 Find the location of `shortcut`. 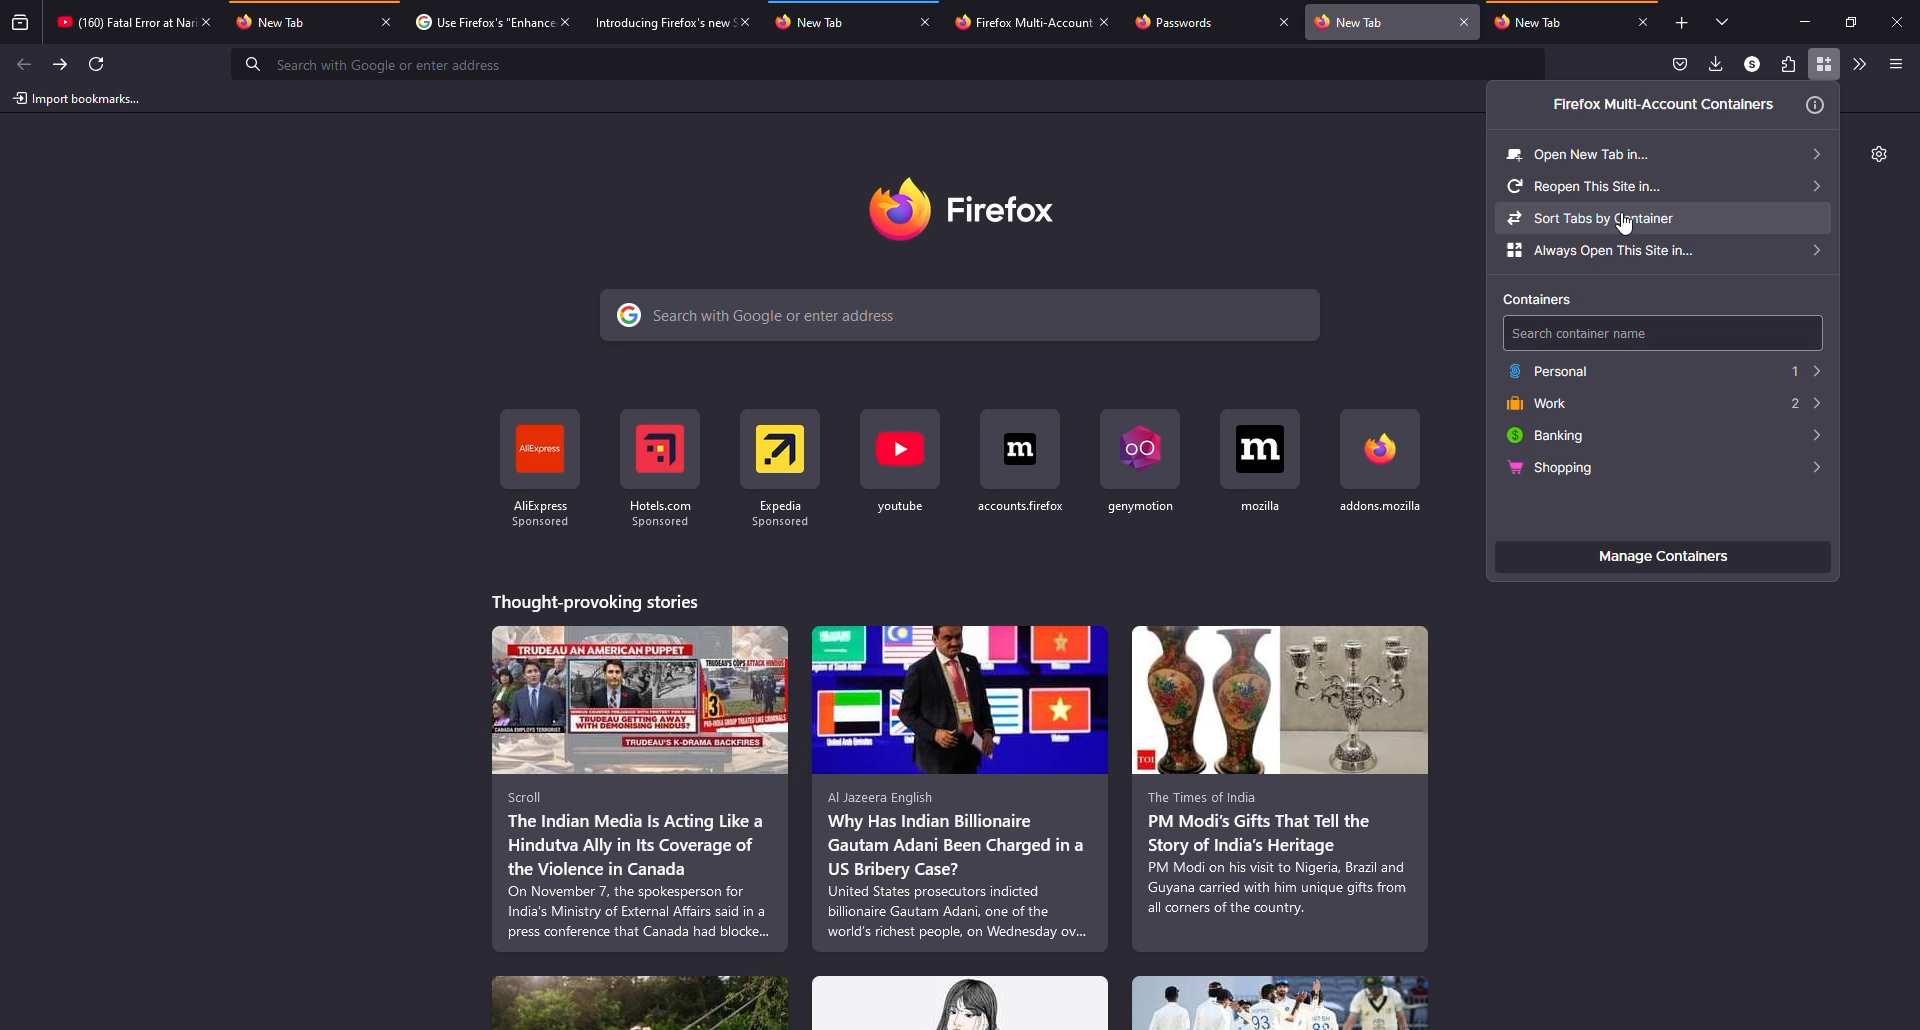

shortcut is located at coordinates (1146, 461).